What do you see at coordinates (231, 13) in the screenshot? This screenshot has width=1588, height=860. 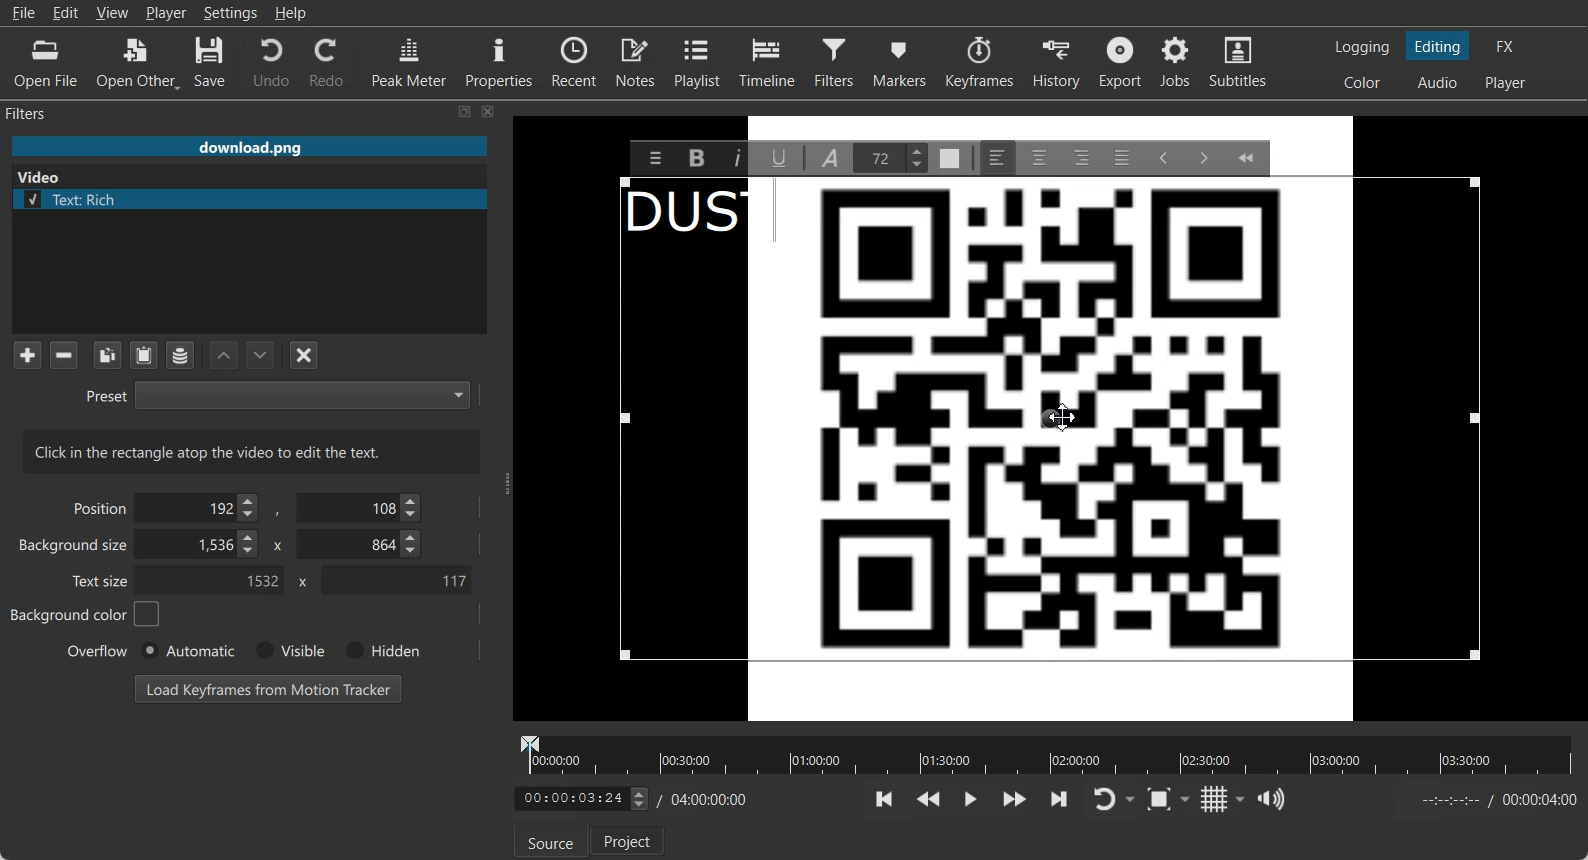 I see `Settings` at bounding box center [231, 13].